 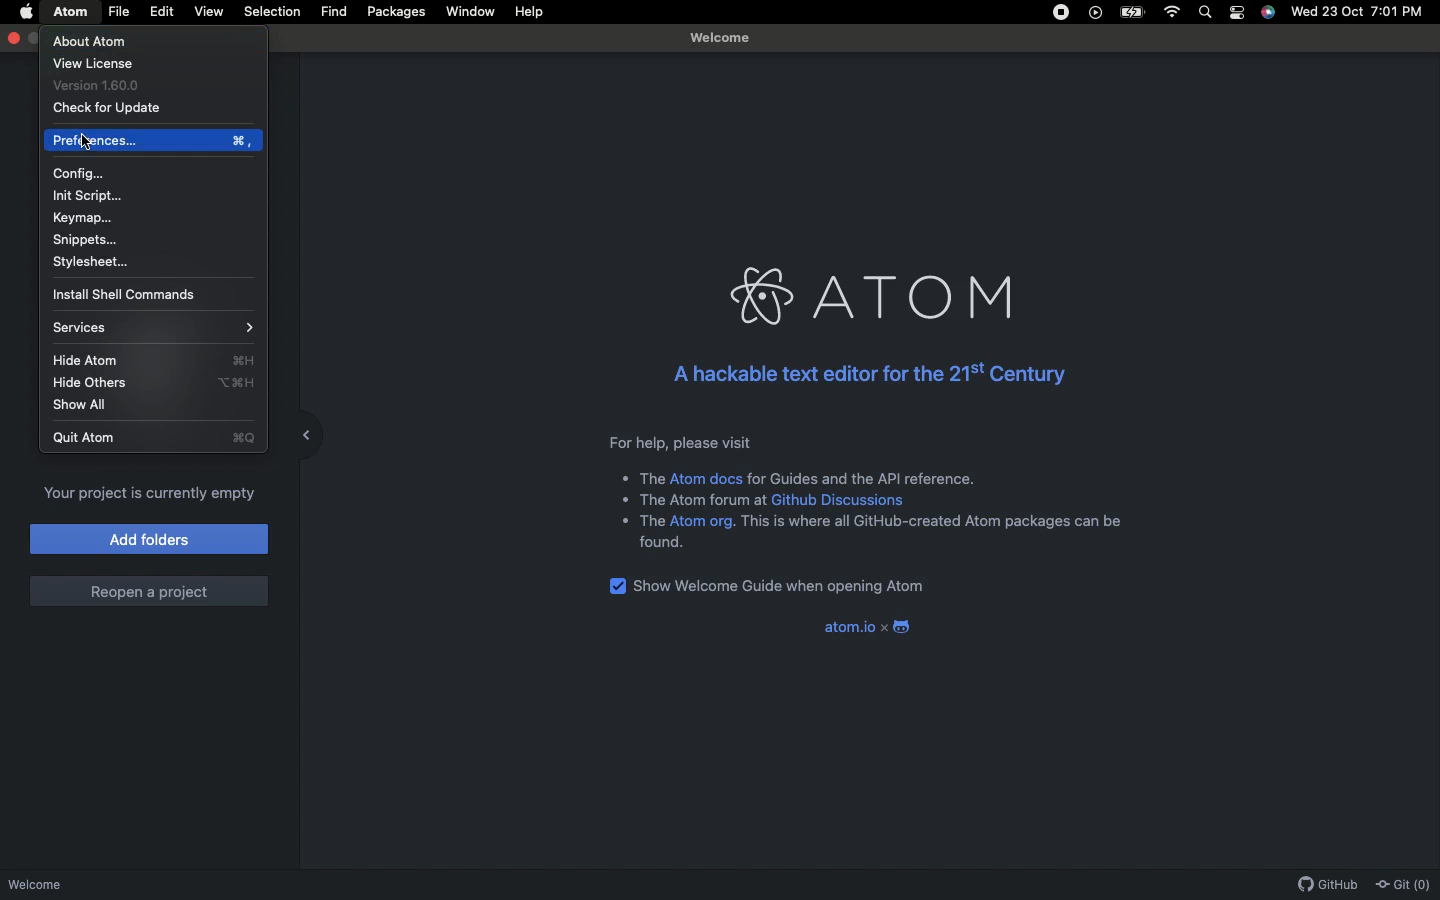 I want to click on Welcome, so click(x=719, y=39).